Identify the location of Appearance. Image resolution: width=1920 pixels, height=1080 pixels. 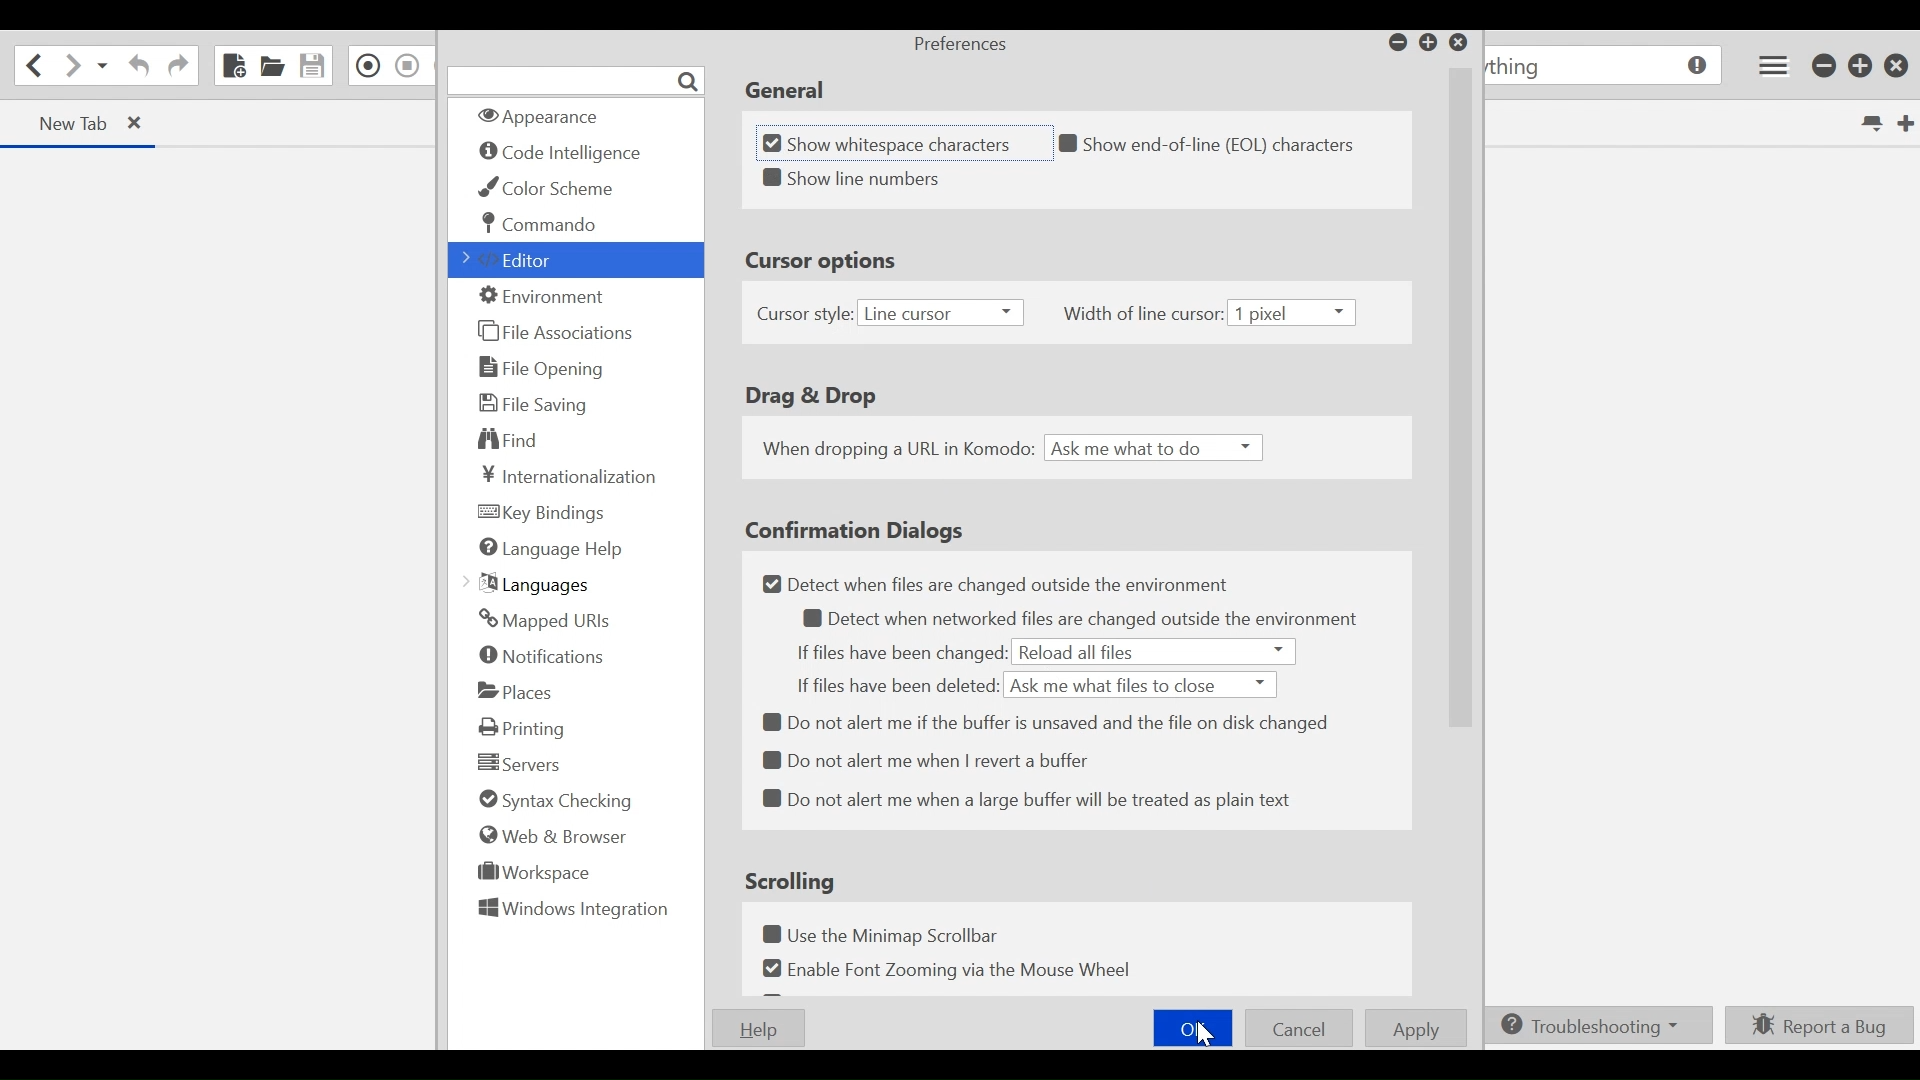
(573, 115).